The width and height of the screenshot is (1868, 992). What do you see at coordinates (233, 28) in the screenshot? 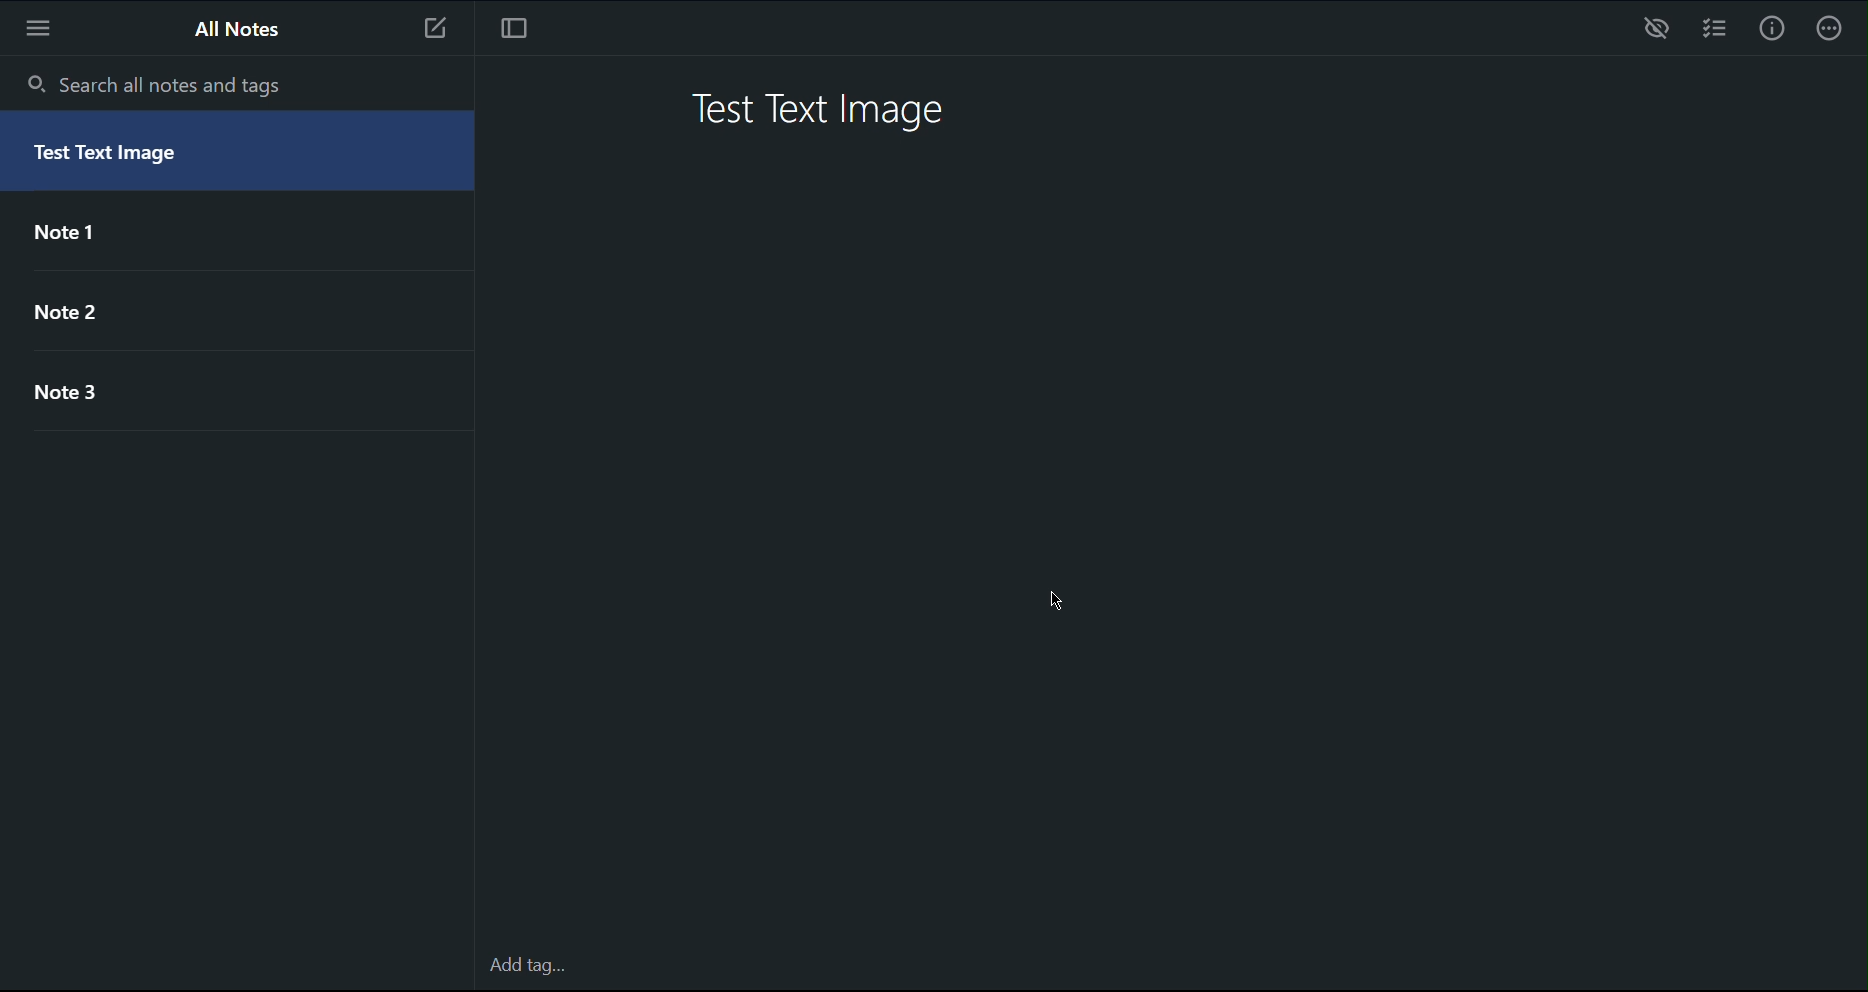
I see `All Notes` at bounding box center [233, 28].